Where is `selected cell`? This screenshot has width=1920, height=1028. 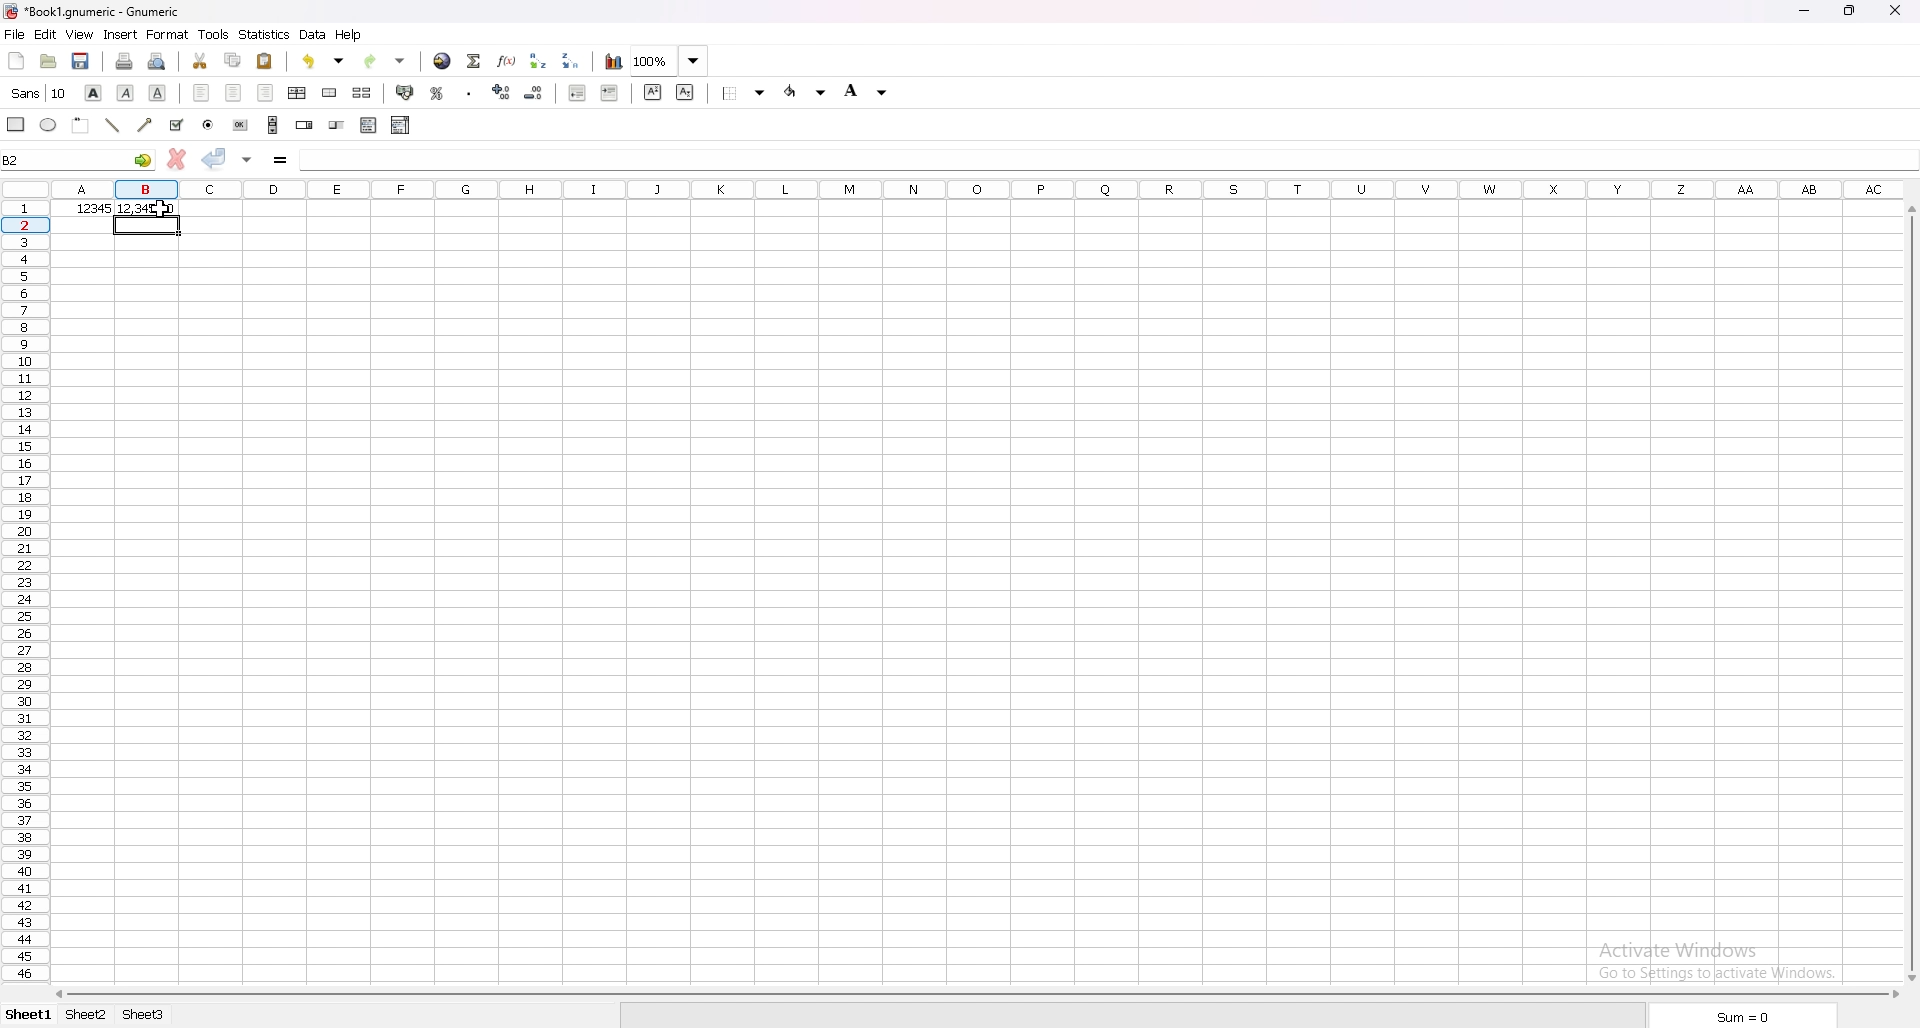 selected cell is located at coordinates (112, 161).